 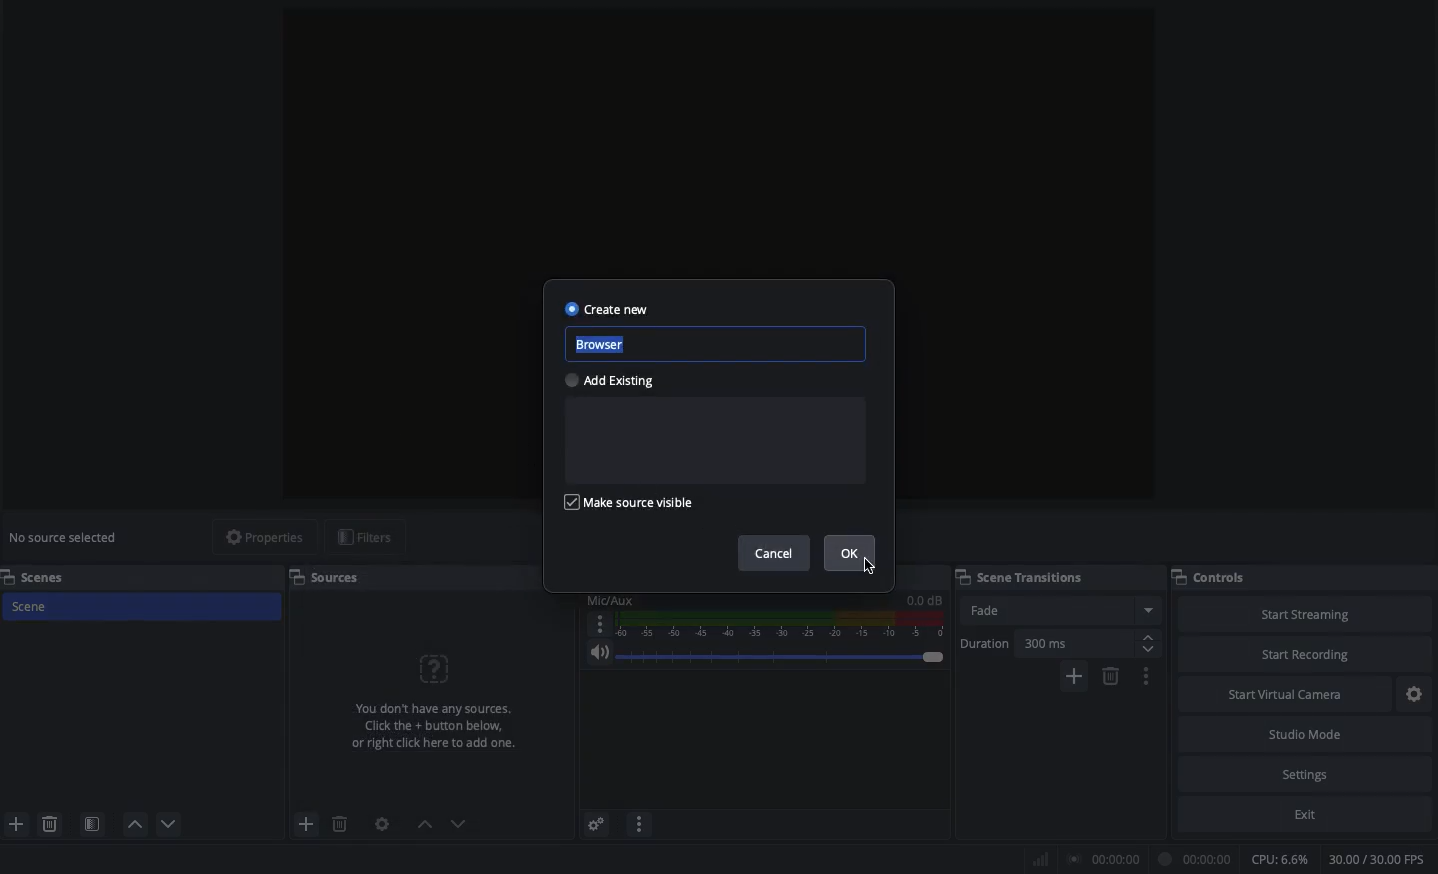 I want to click on No source selected, so click(x=64, y=538).